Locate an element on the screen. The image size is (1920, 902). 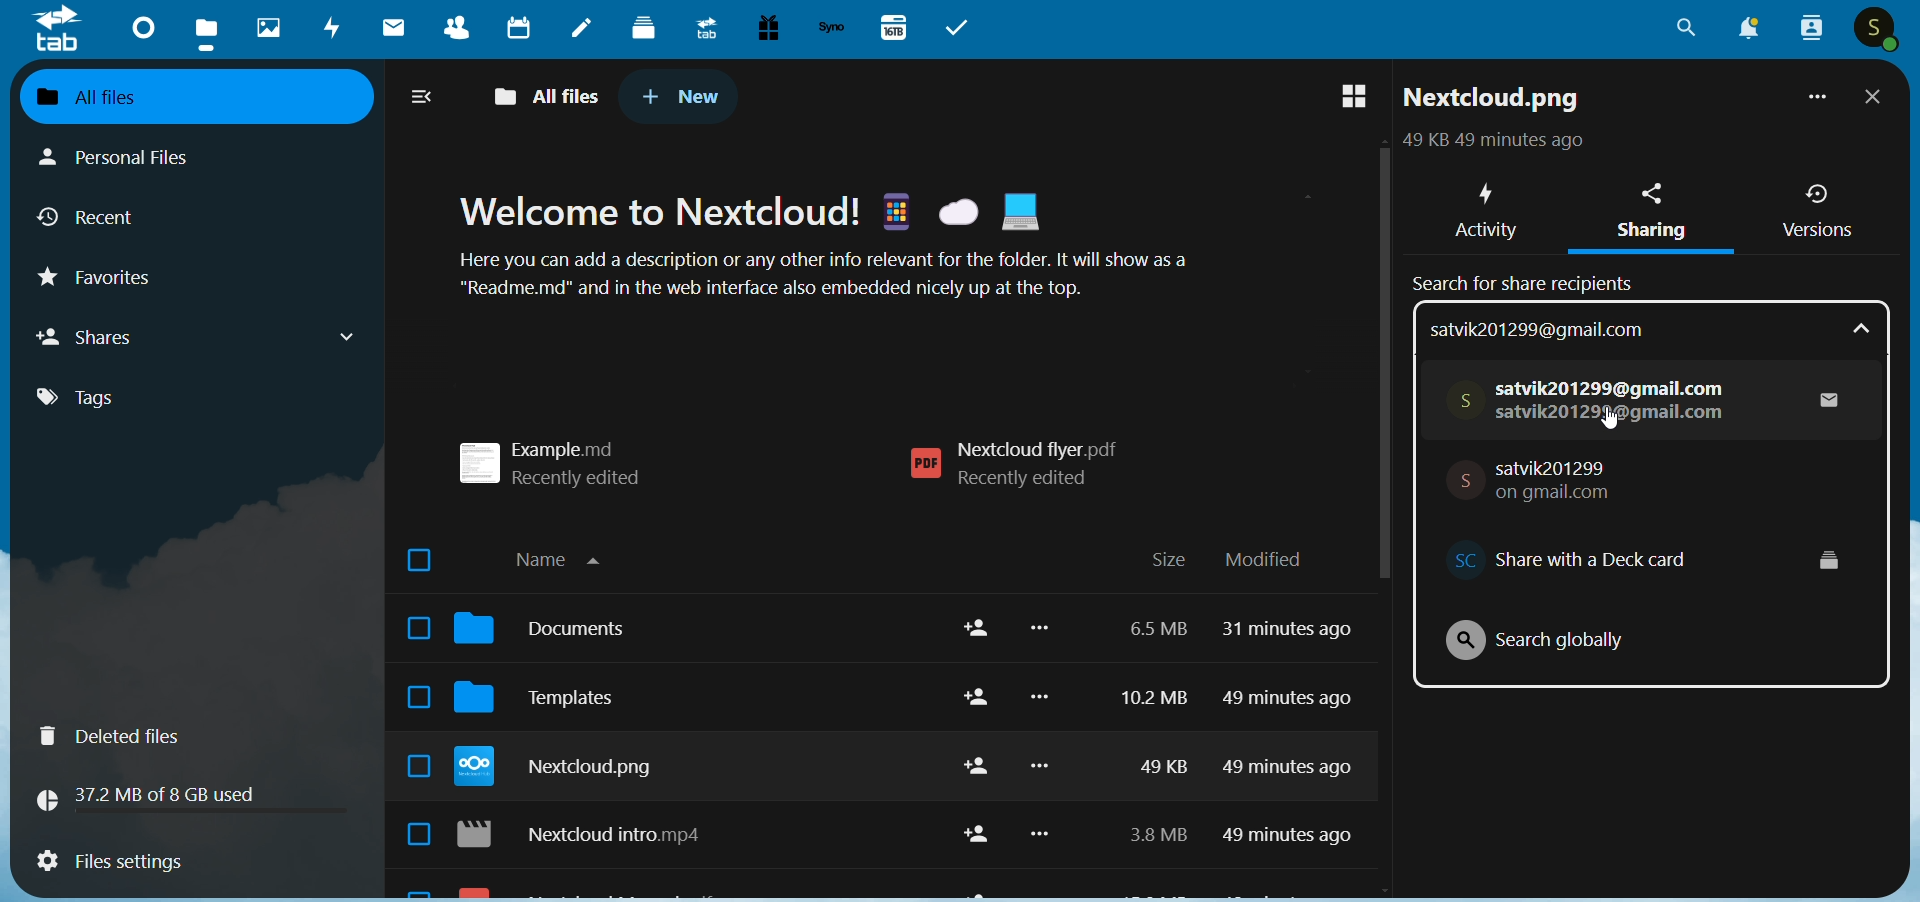
share is located at coordinates (970, 736).